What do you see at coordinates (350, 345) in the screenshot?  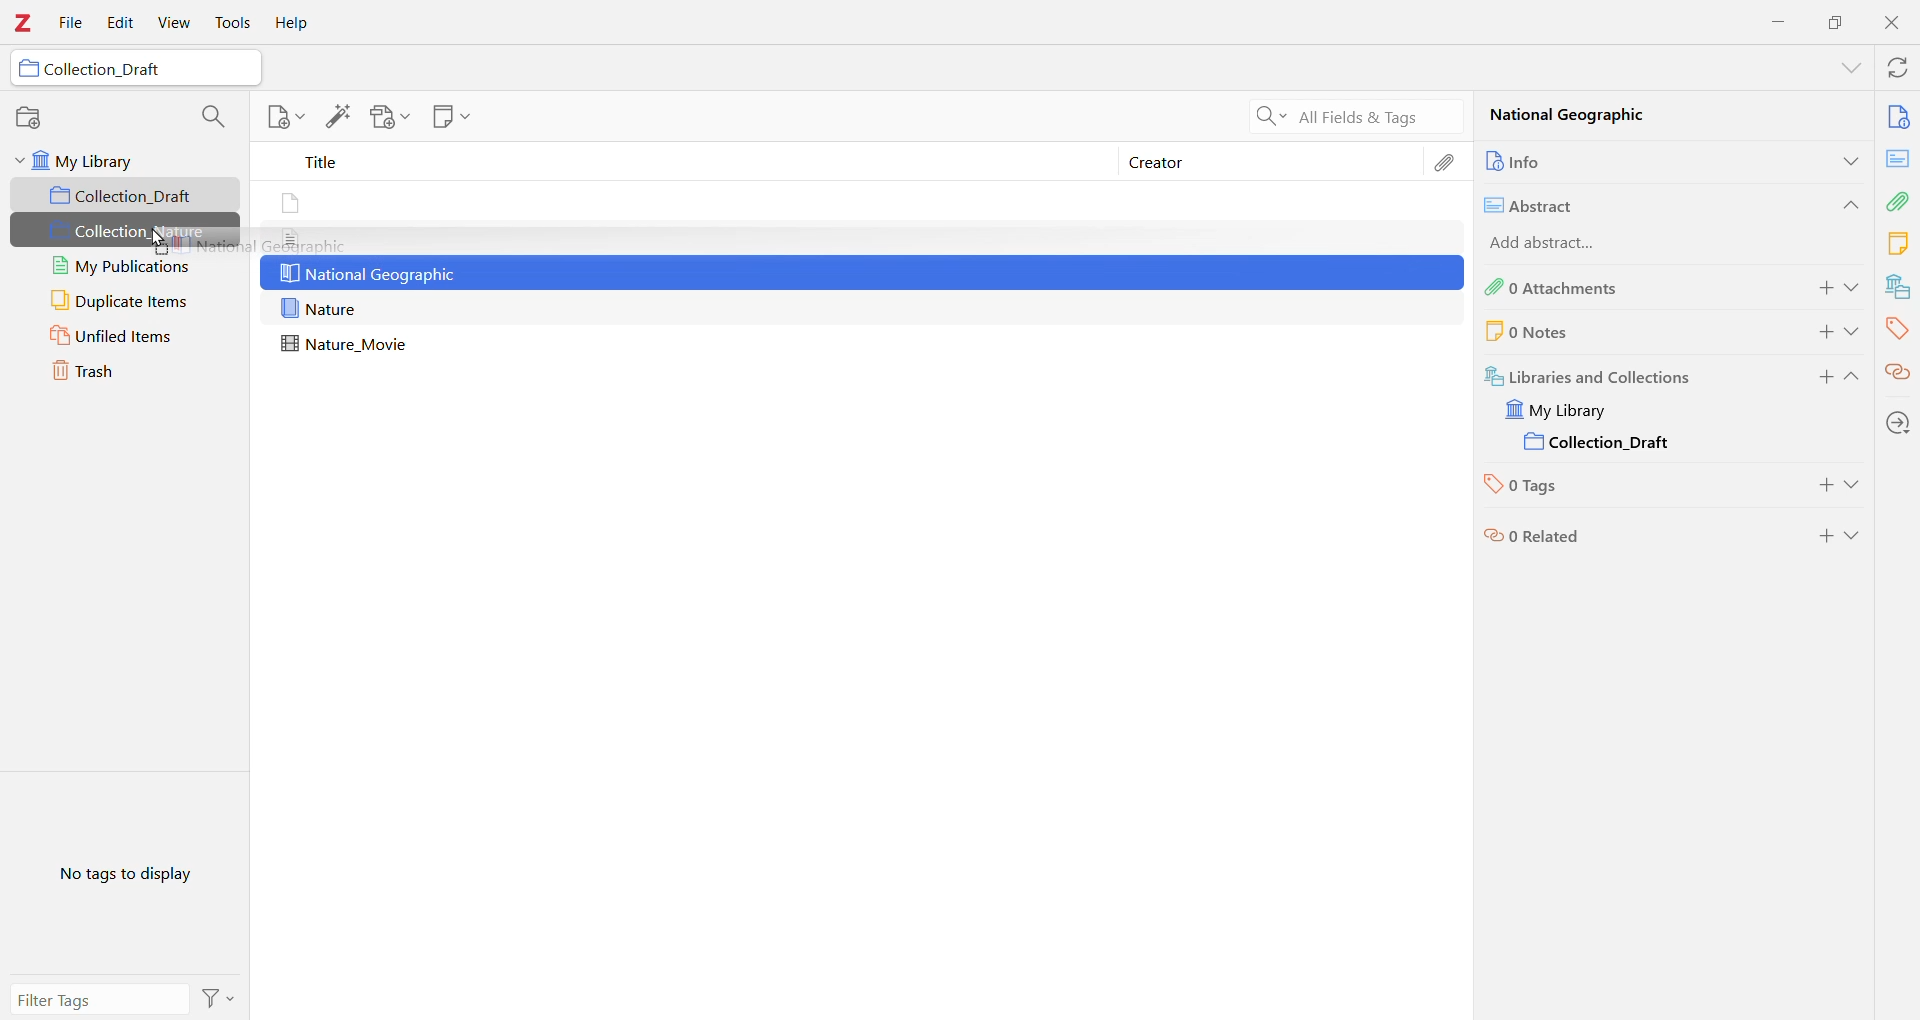 I see `nature_movie` at bounding box center [350, 345].